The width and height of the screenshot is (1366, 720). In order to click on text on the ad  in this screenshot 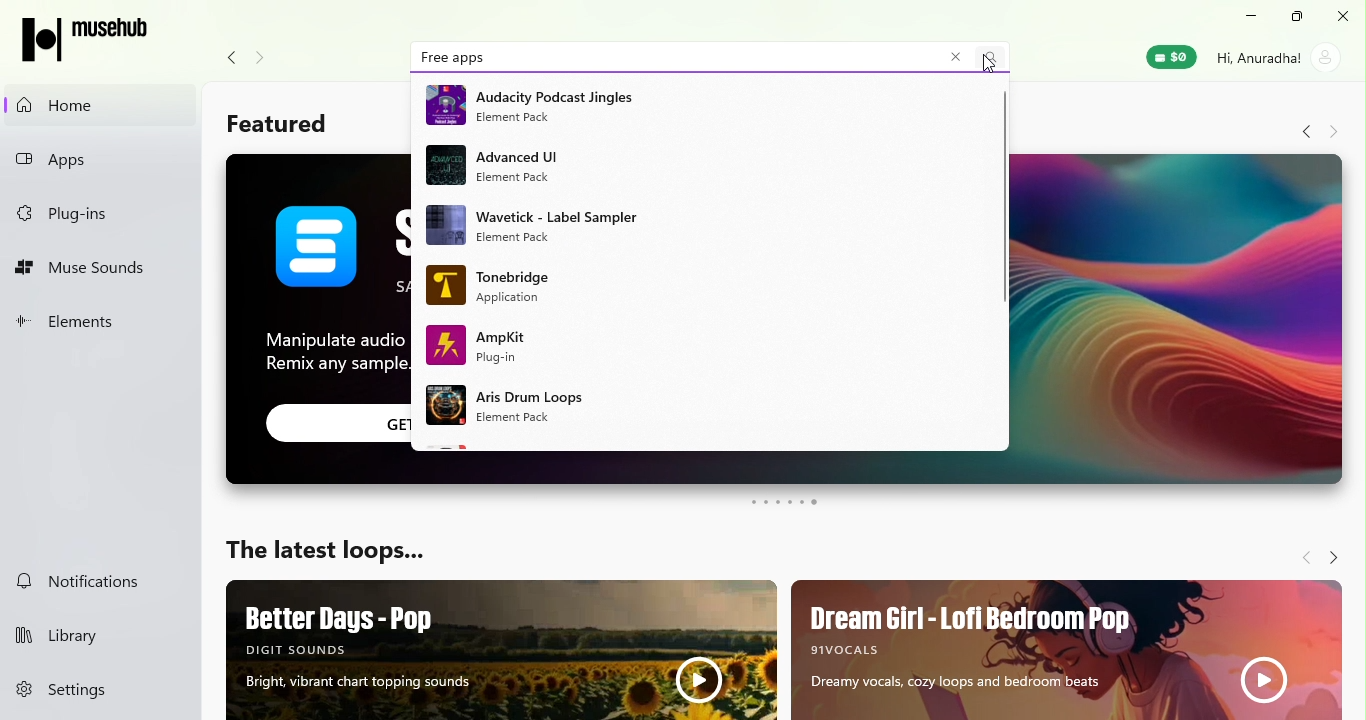, I will do `click(317, 318)`.